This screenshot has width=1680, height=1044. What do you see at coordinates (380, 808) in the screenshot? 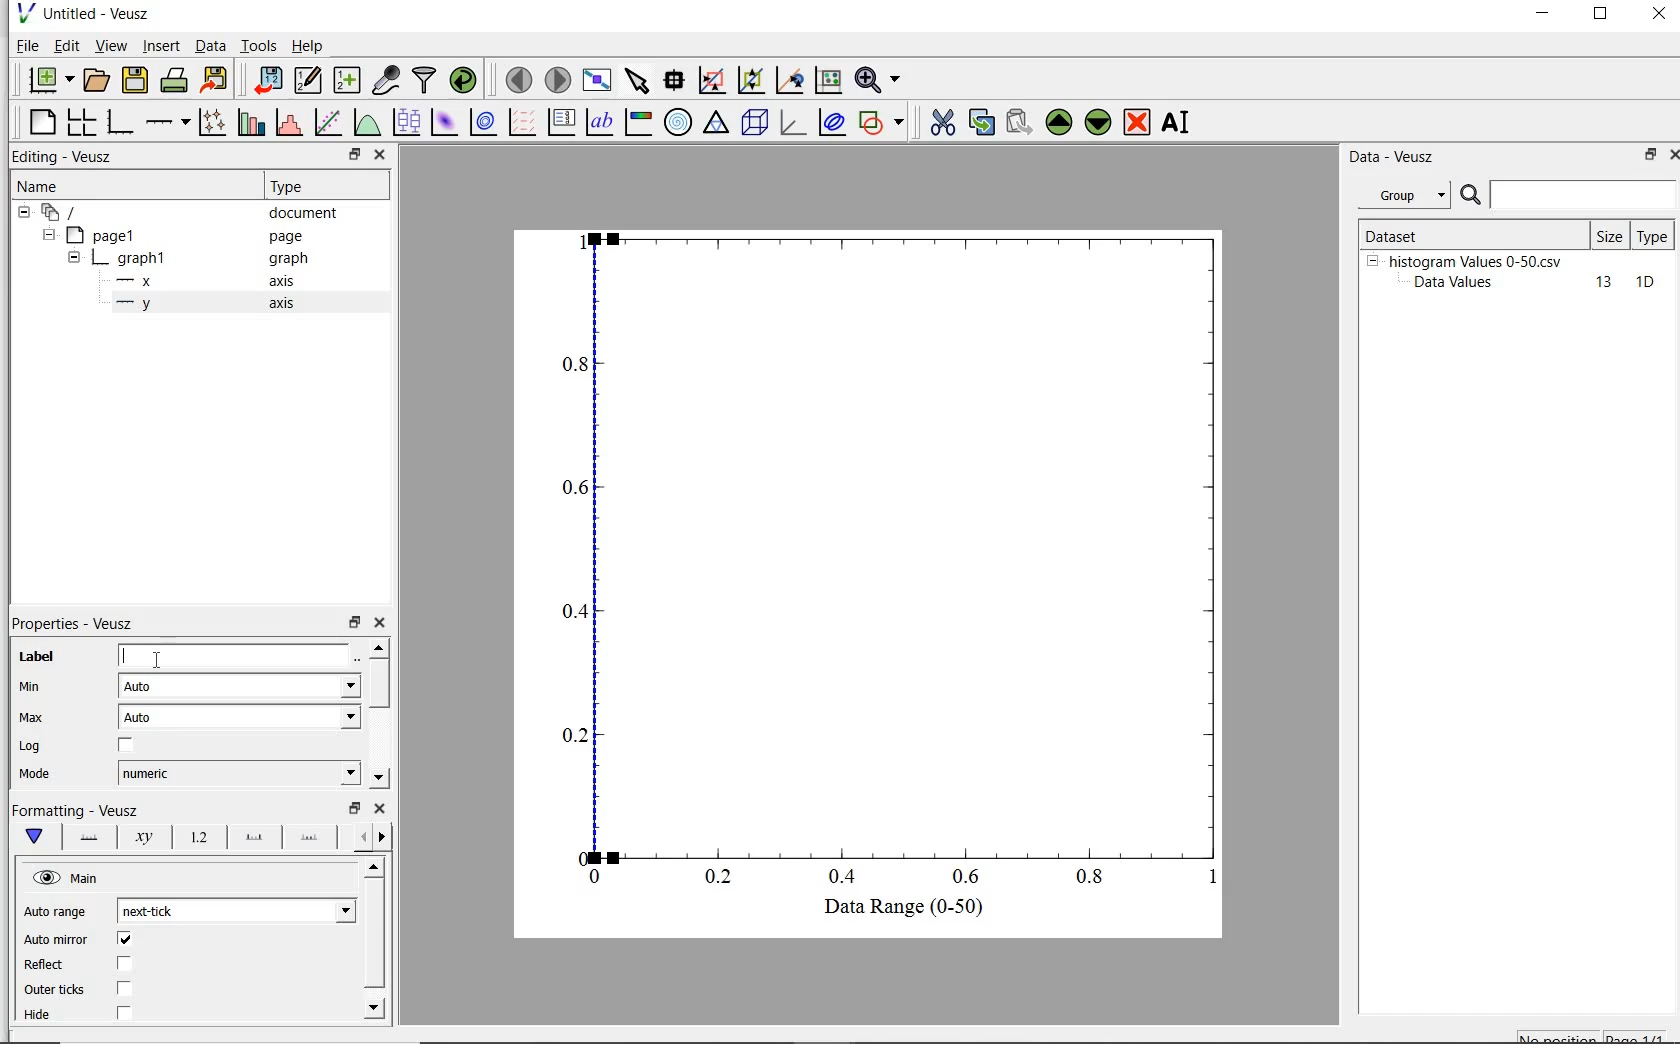
I see `close` at bounding box center [380, 808].